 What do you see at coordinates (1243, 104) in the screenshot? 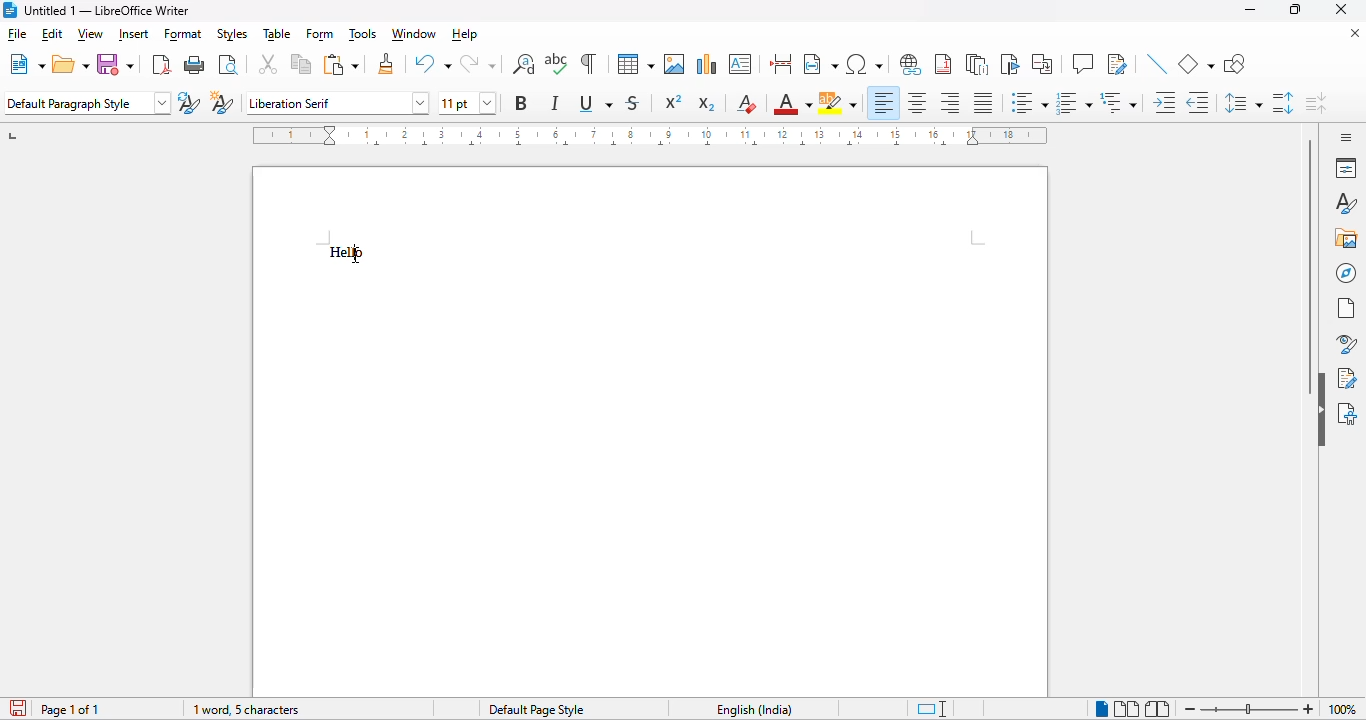
I see `set line spacing` at bounding box center [1243, 104].